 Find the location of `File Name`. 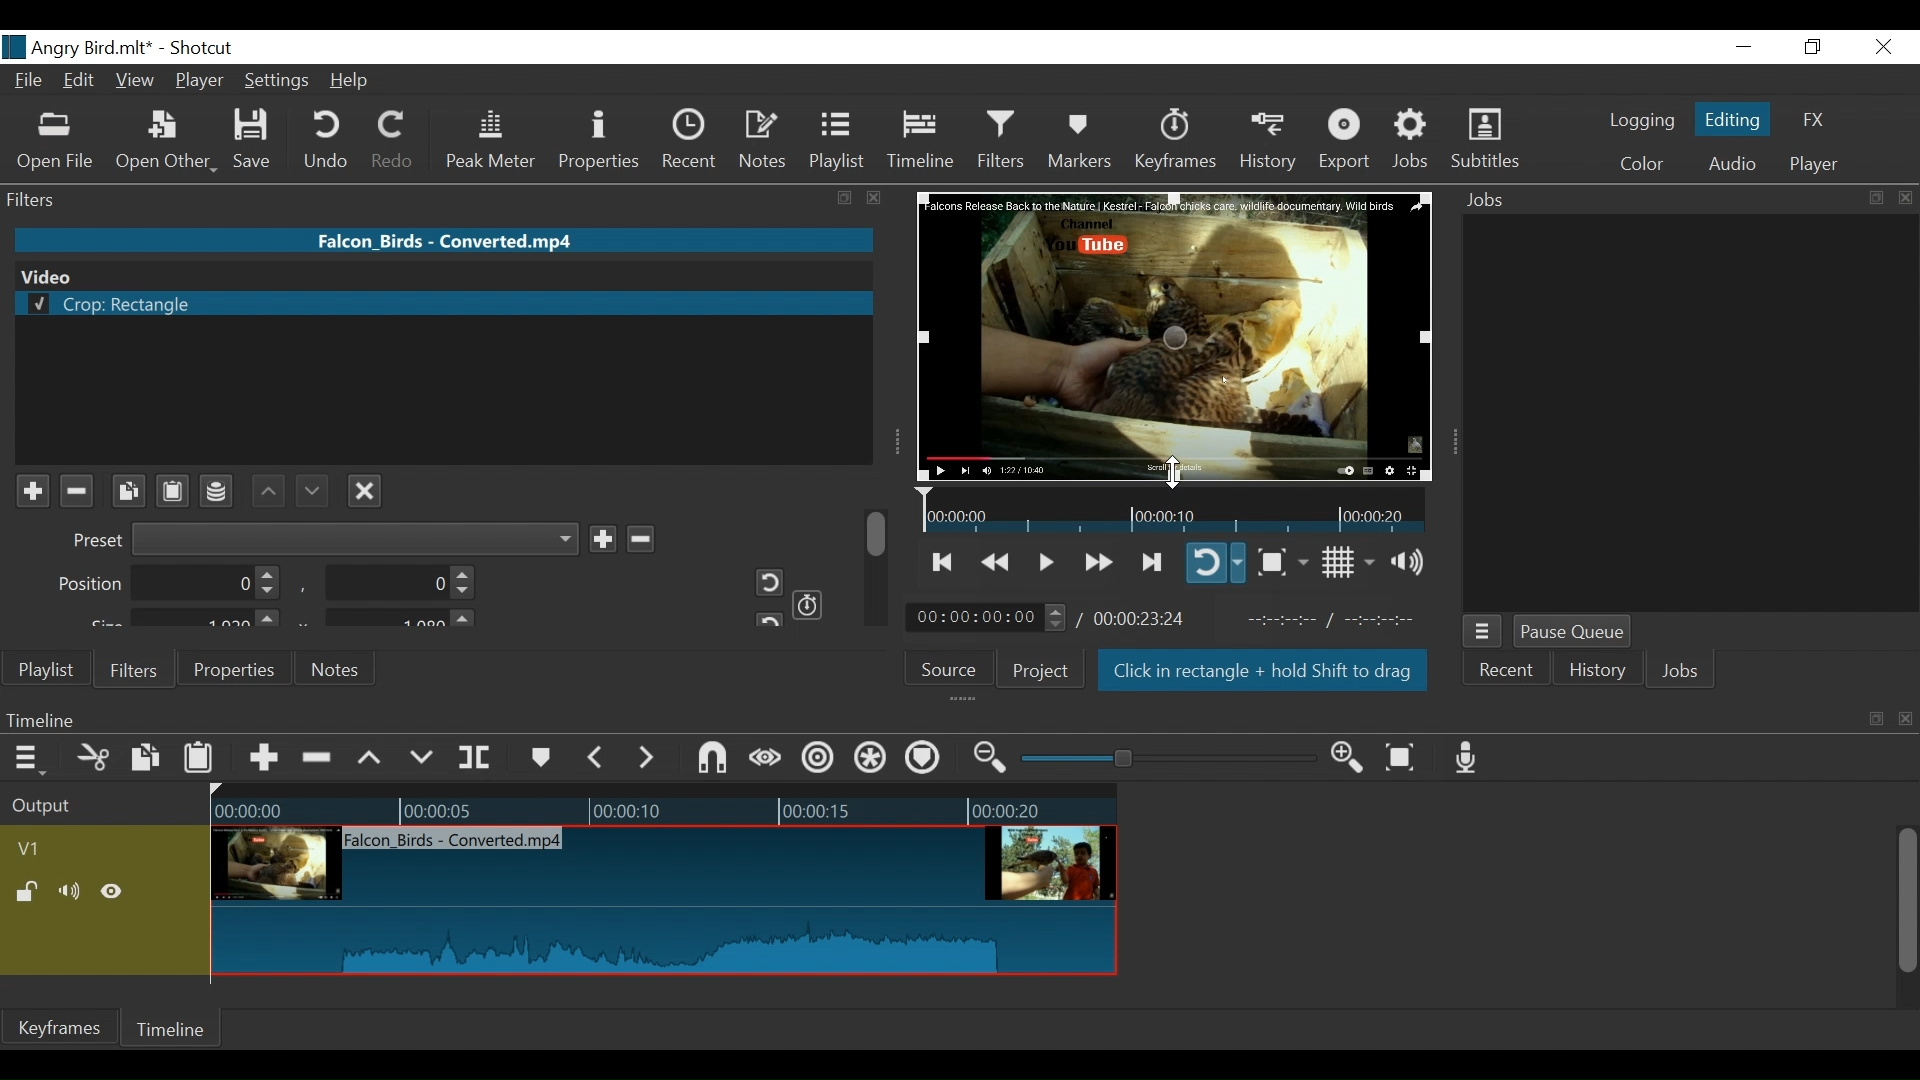

File Name is located at coordinates (31, 83).